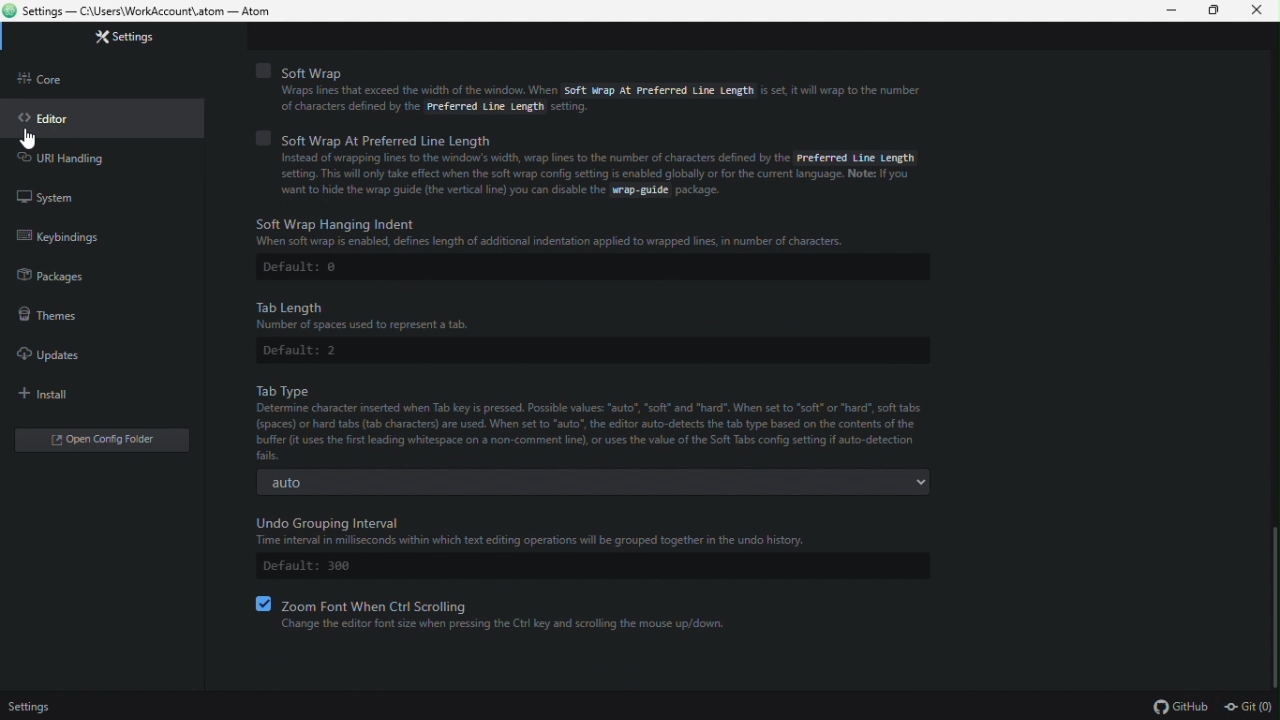  I want to click on open config folder, so click(107, 442).